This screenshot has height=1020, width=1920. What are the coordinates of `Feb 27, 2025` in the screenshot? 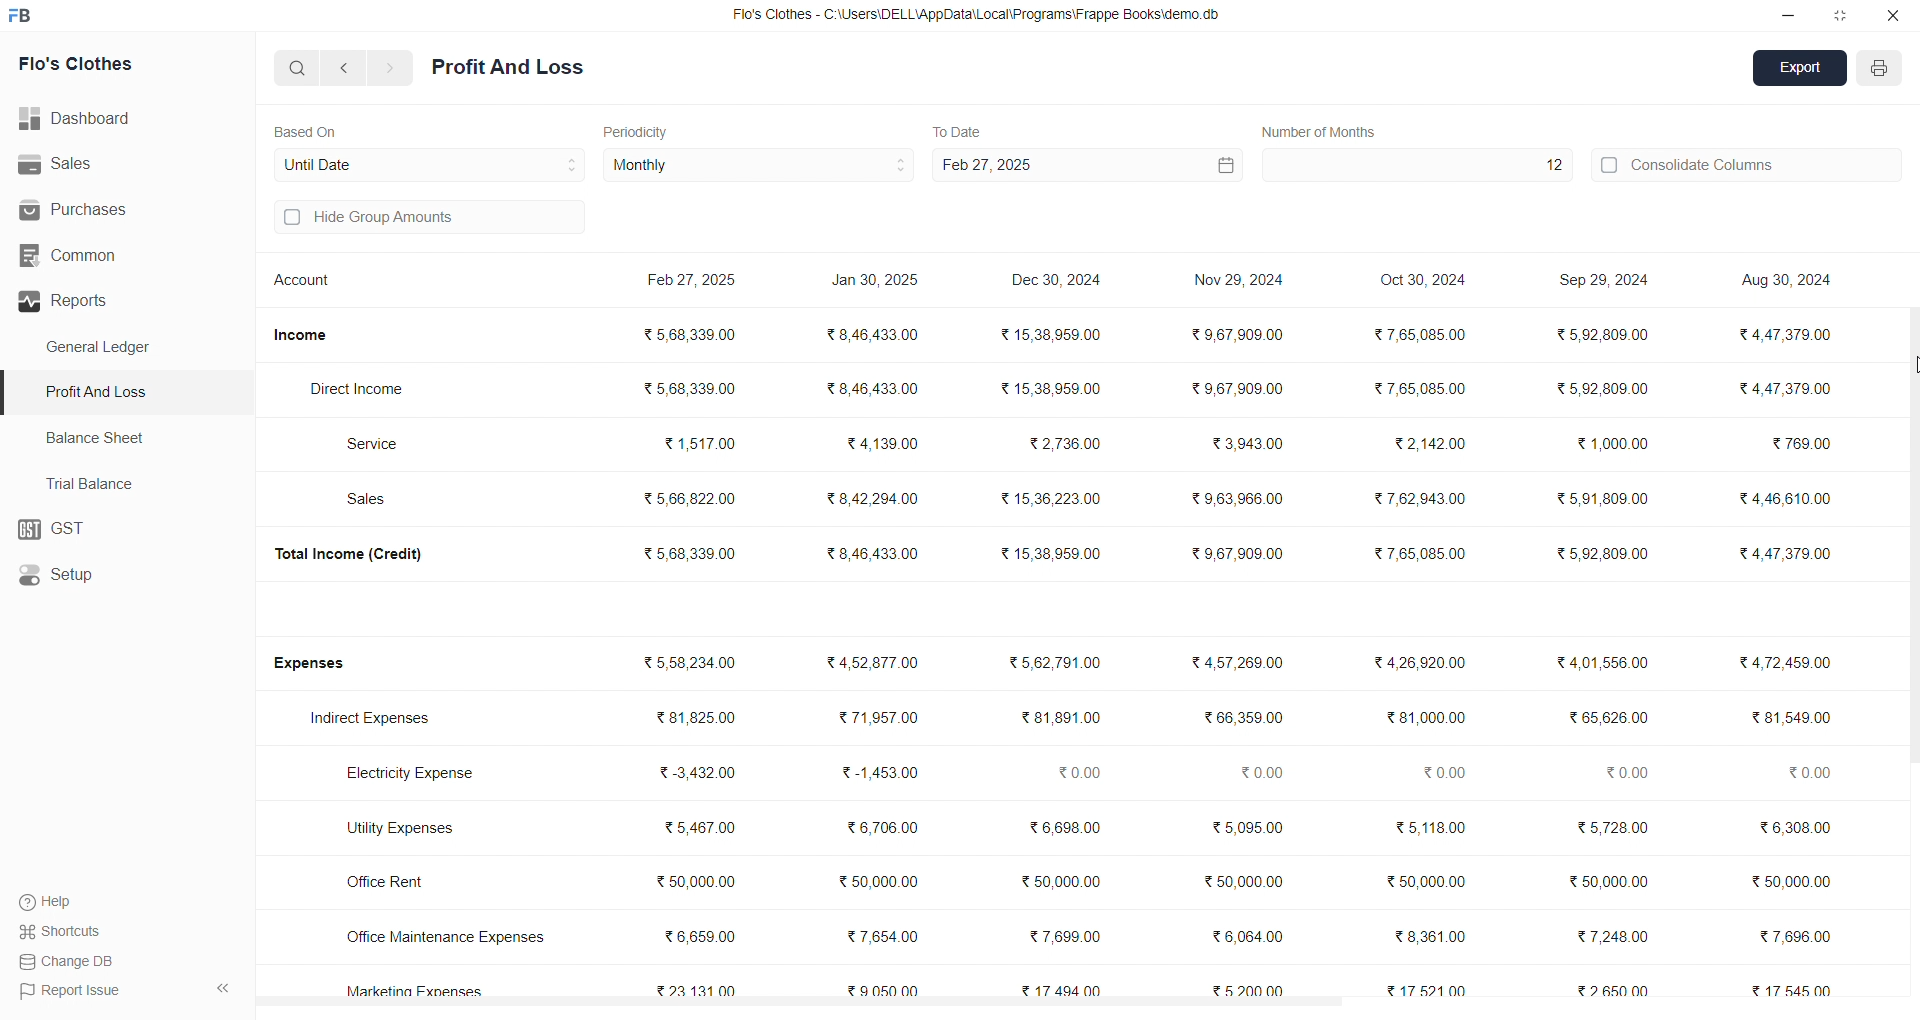 It's located at (695, 282).